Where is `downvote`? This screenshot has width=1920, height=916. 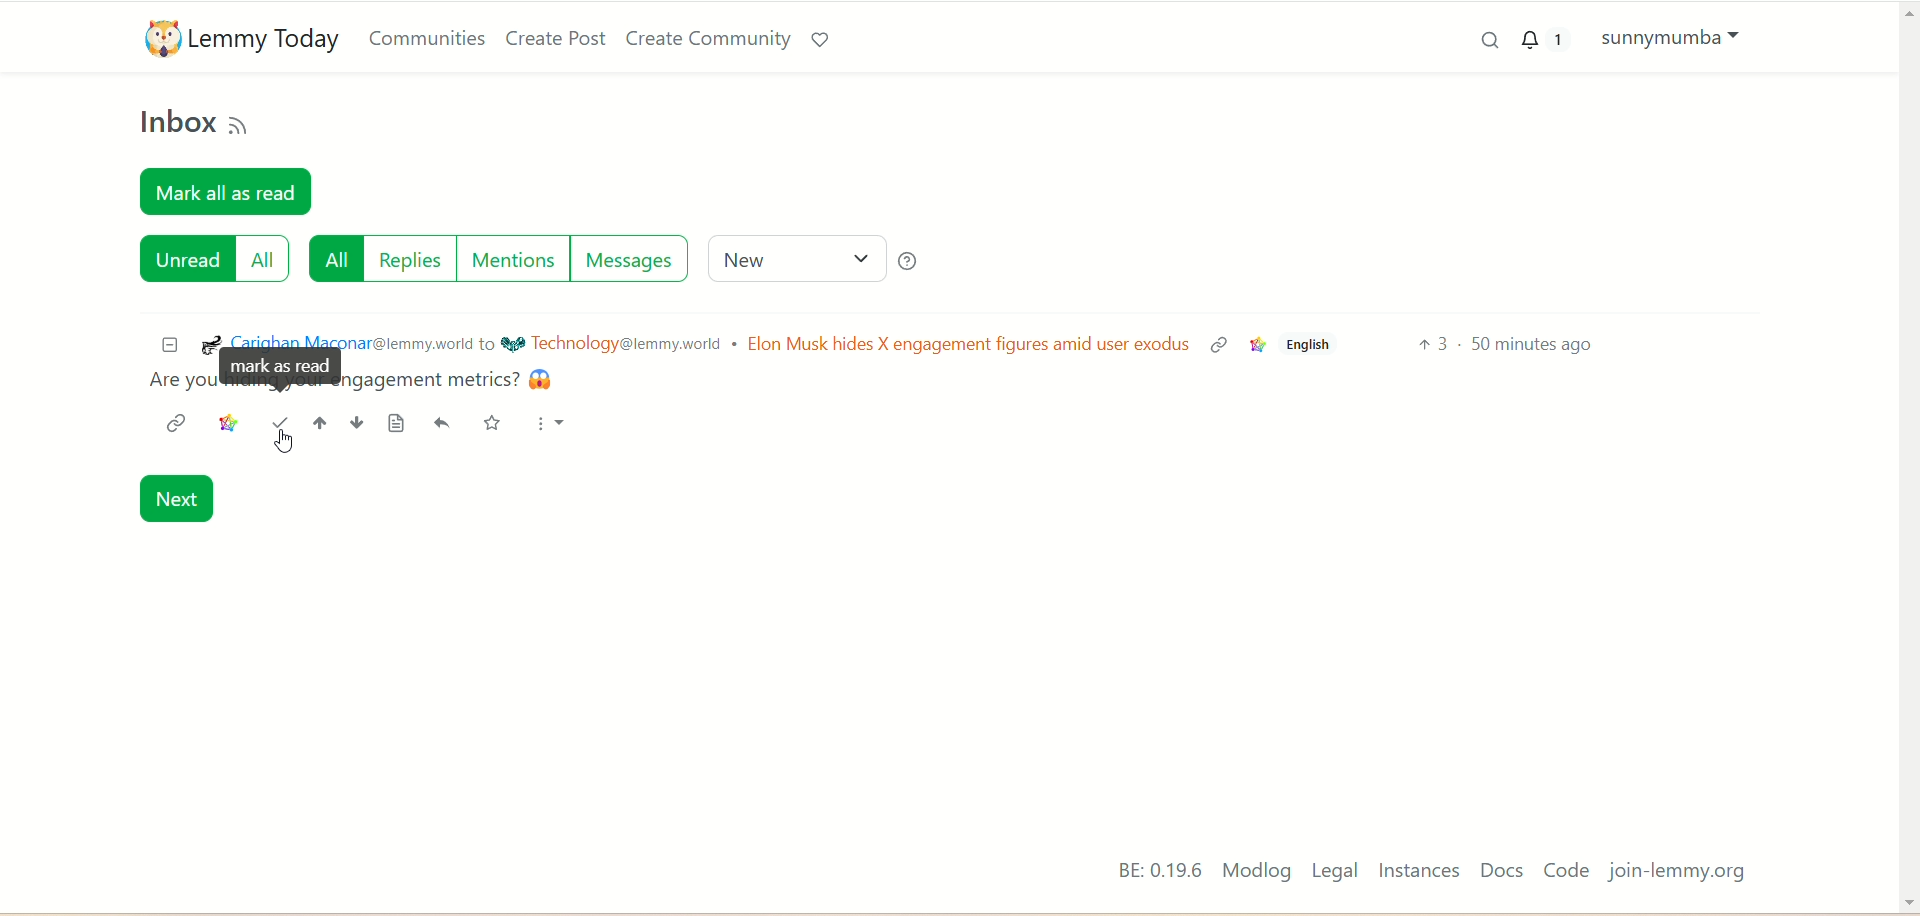 downvote is located at coordinates (362, 428).